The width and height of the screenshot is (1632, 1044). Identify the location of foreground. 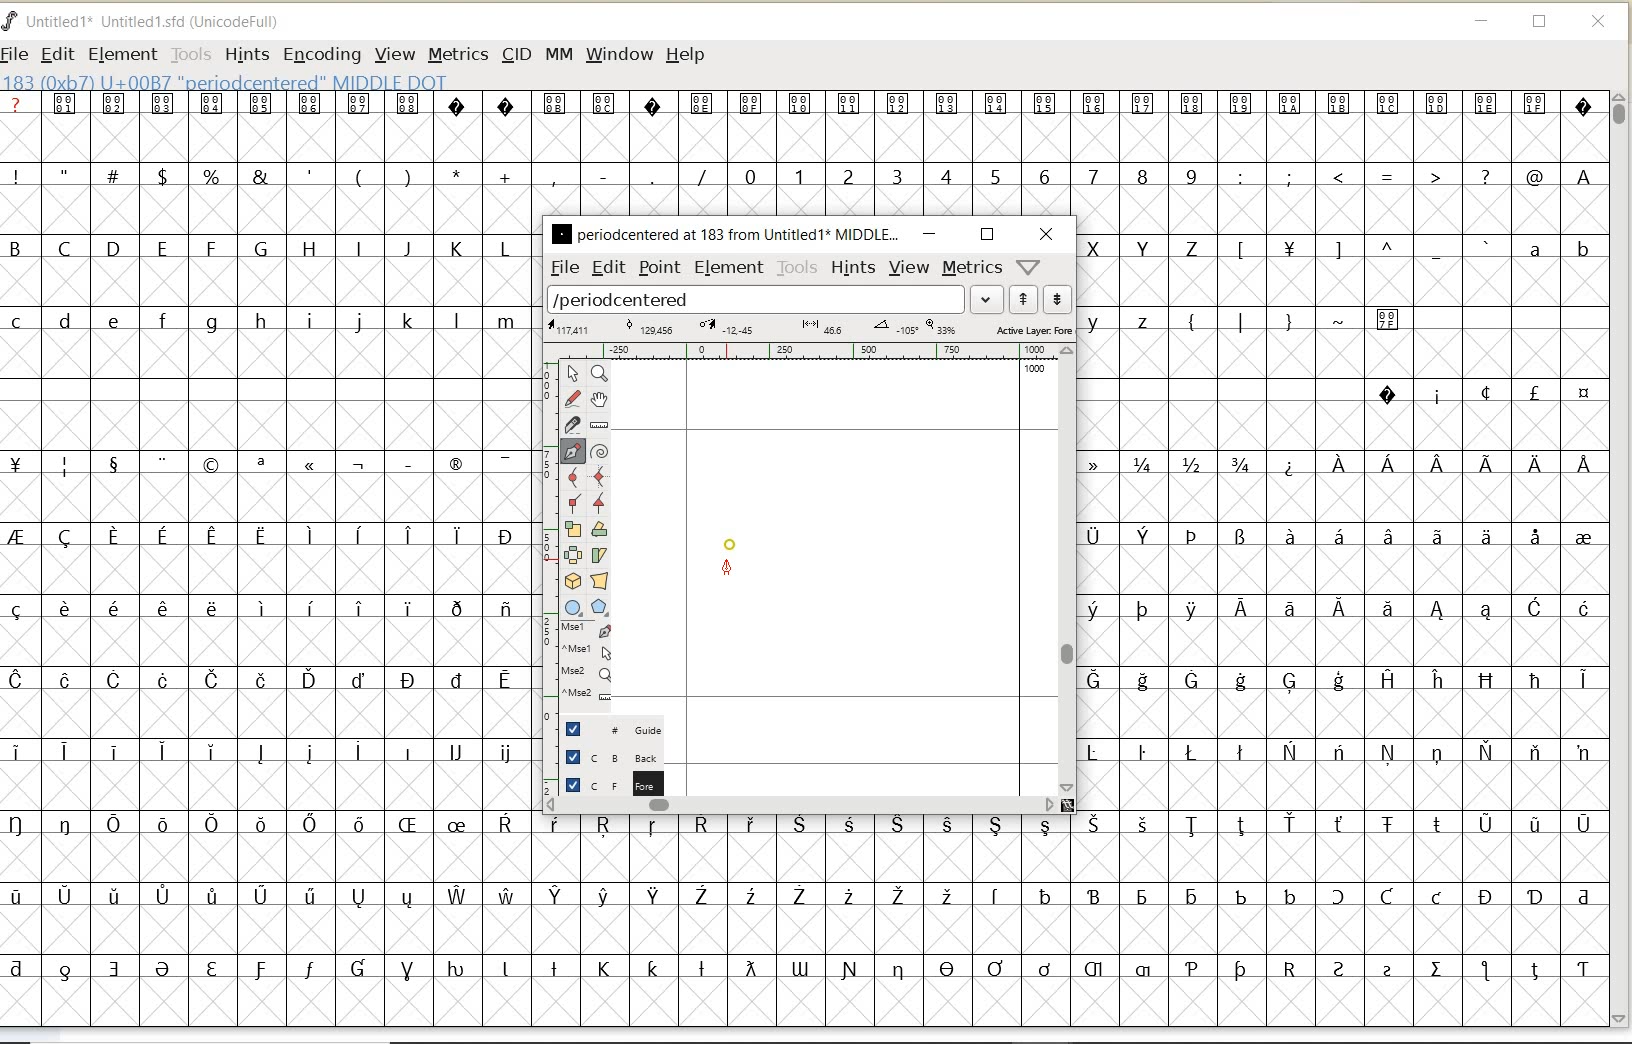
(607, 782).